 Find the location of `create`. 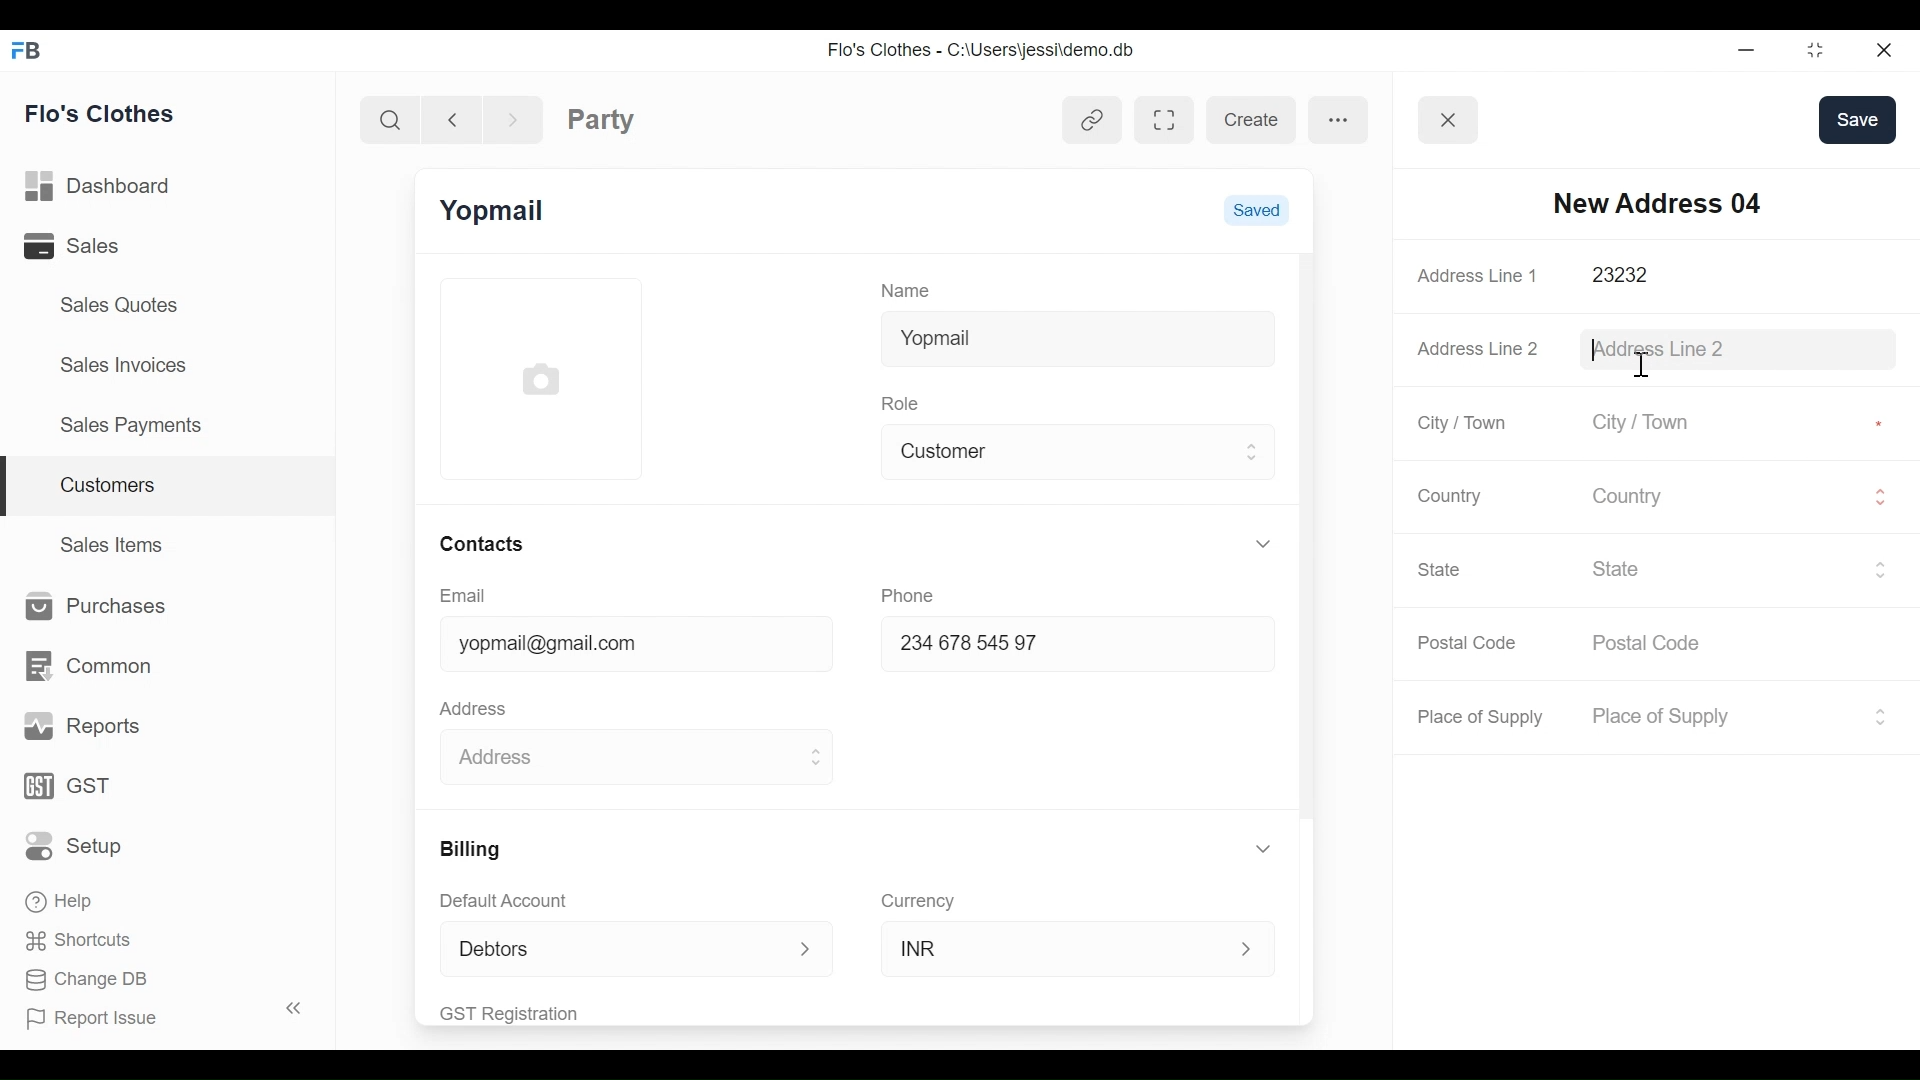

create is located at coordinates (1250, 120).